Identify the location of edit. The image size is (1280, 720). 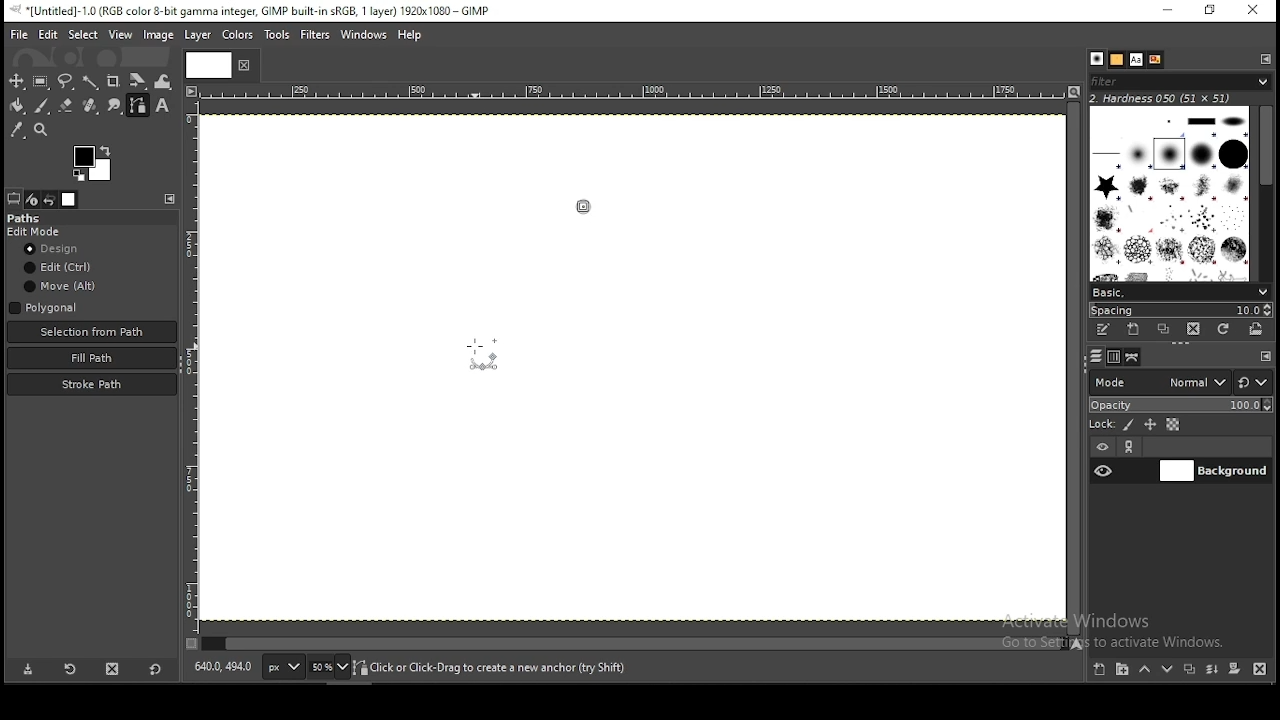
(60, 268).